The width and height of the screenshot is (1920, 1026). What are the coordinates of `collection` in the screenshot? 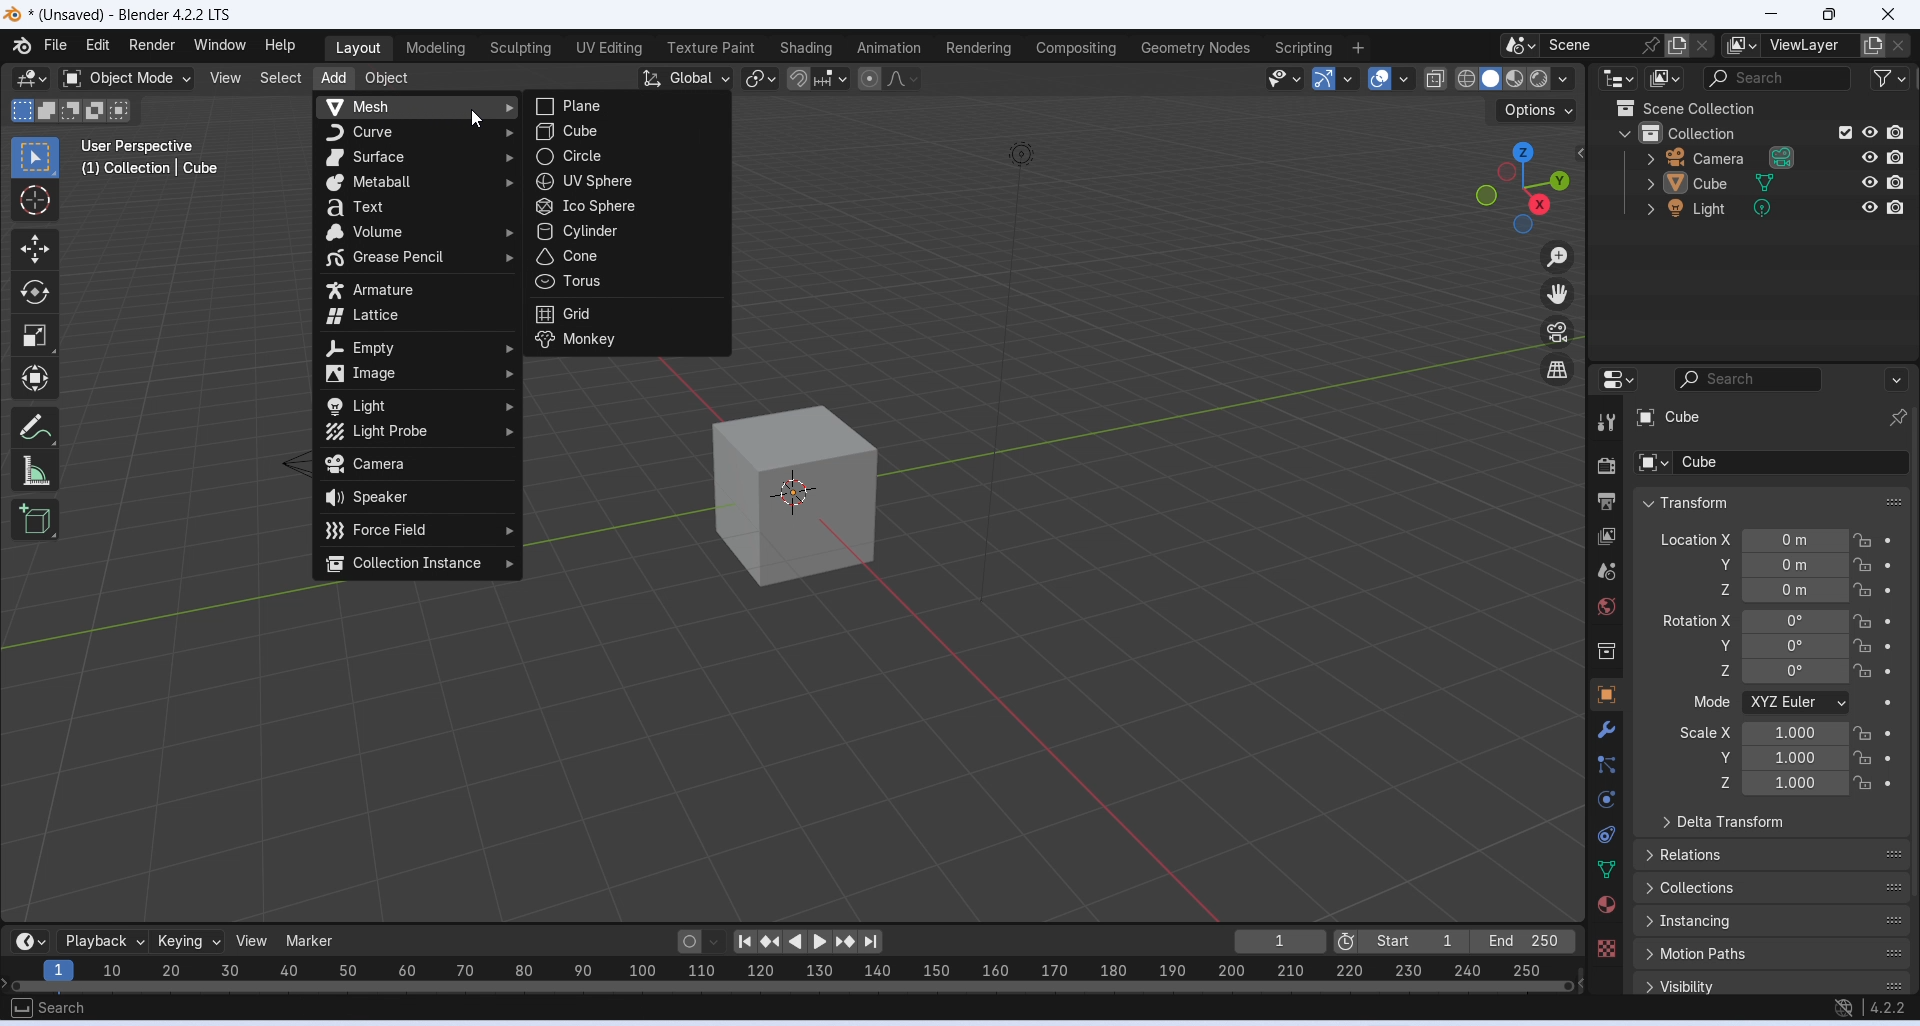 It's located at (1718, 131).